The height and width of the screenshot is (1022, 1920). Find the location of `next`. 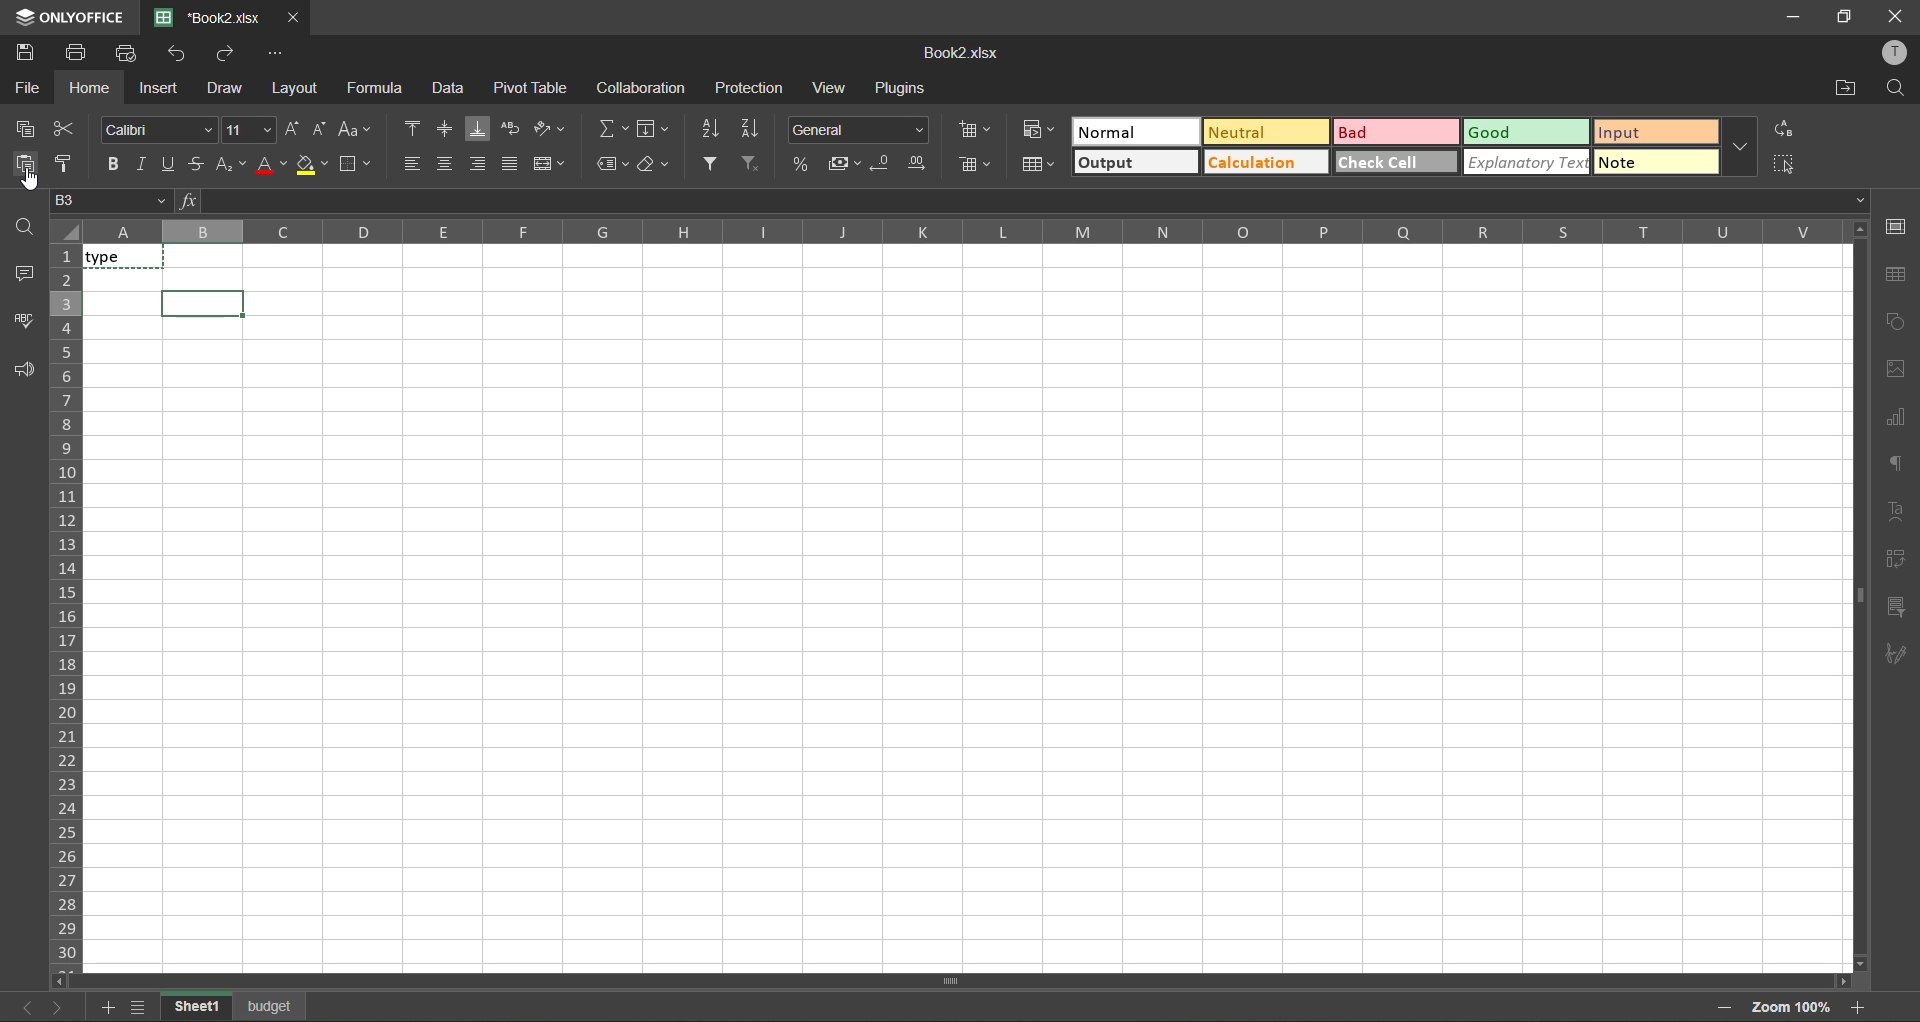

next is located at coordinates (64, 1007).